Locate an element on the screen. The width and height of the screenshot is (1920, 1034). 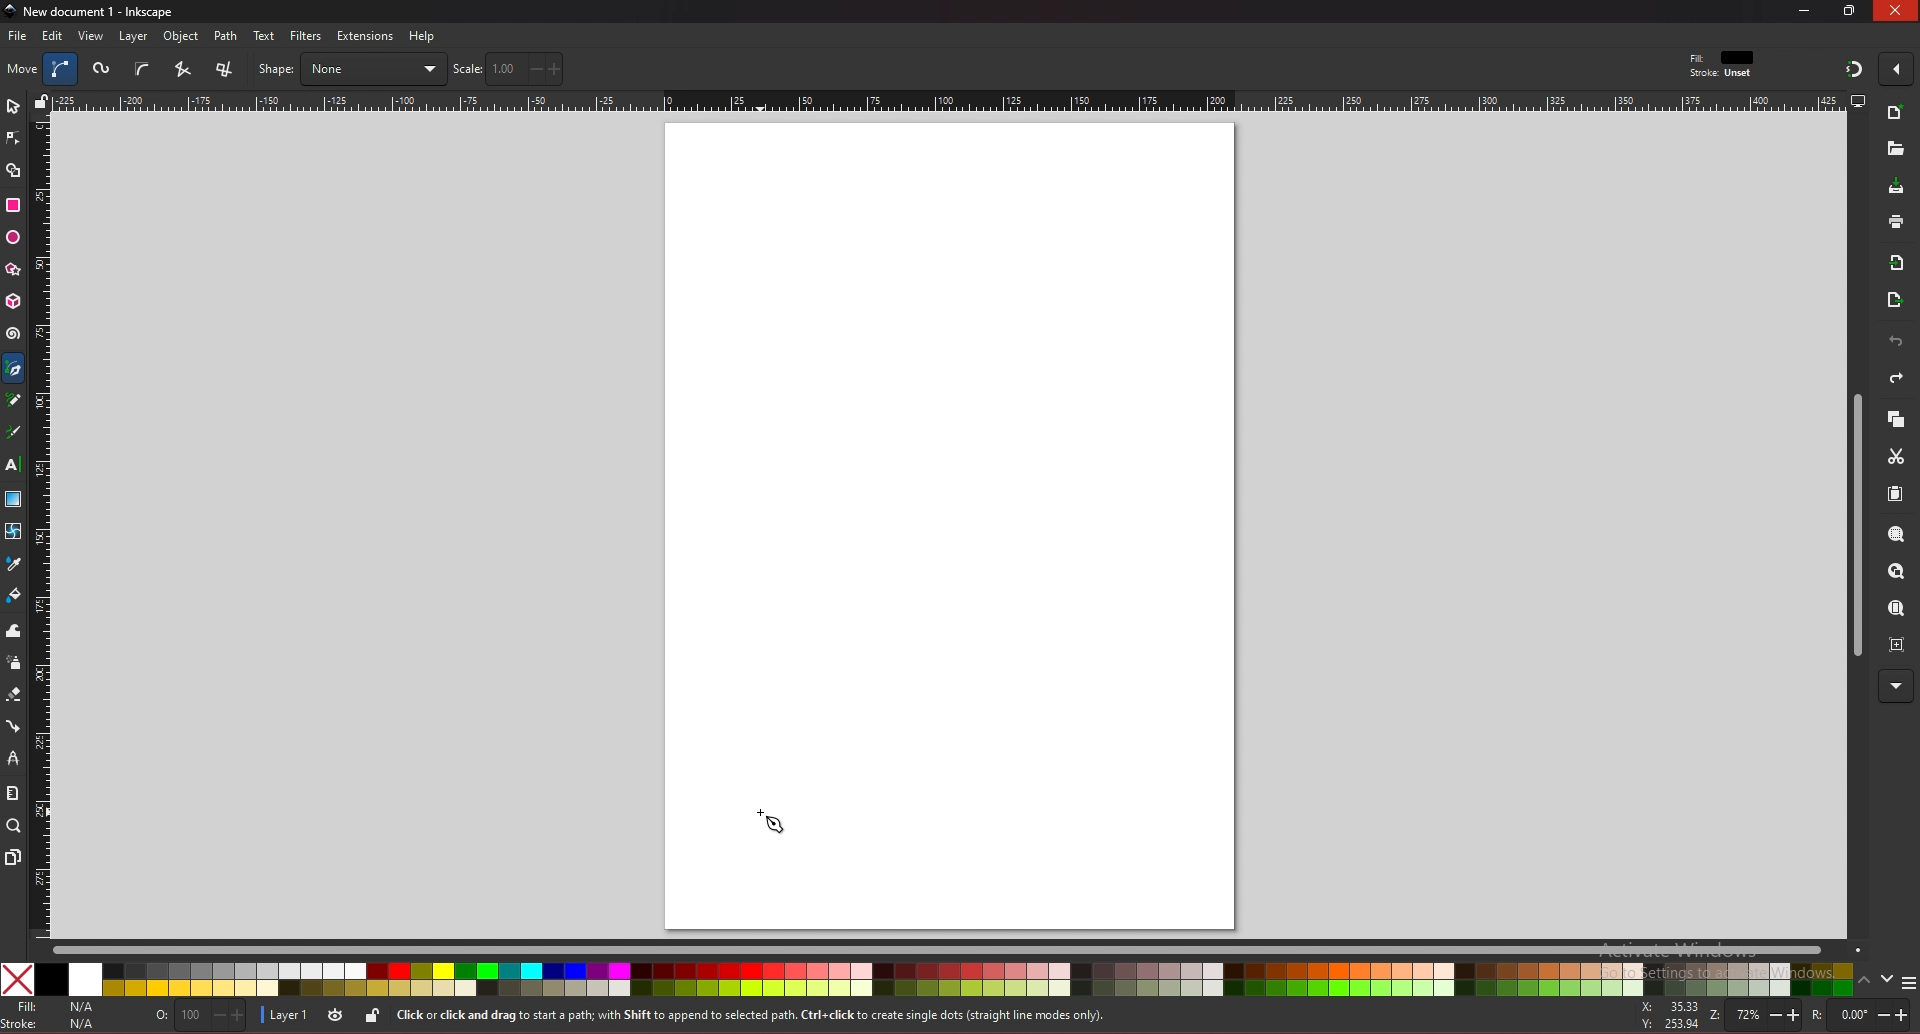
minimize is located at coordinates (1805, 10).